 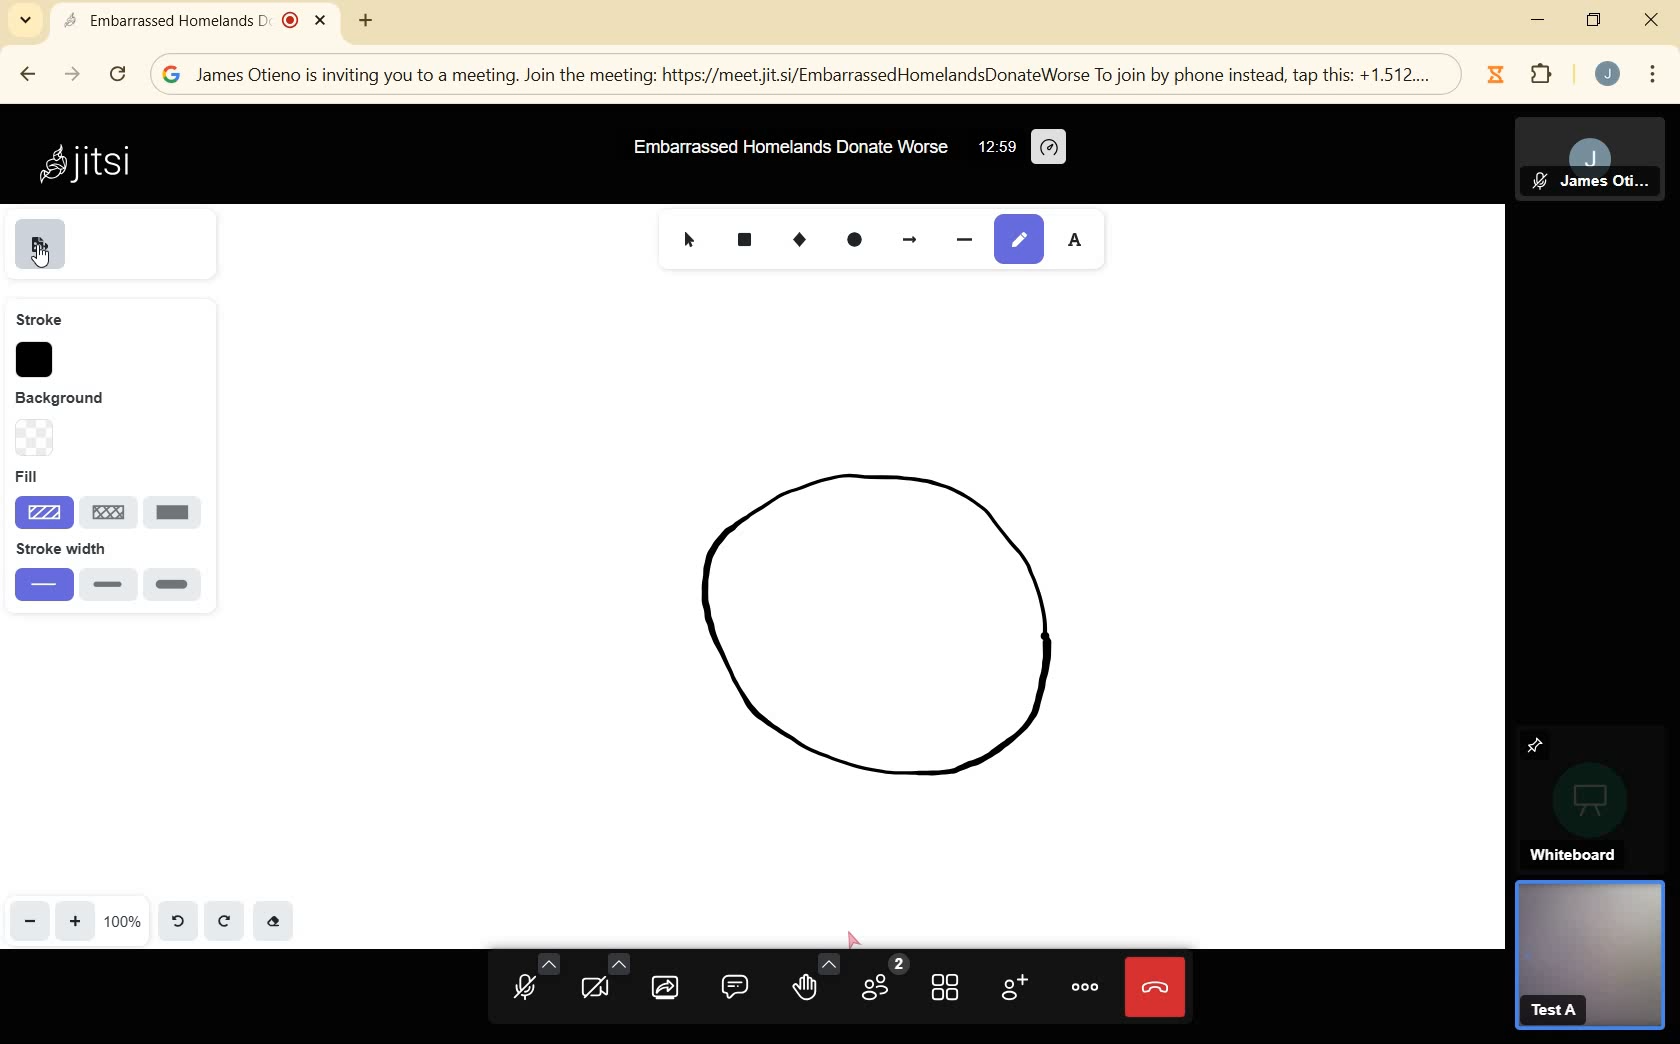 What do you see at coordinates (1158, 990) in the screenshot?
I see `leave meeting` at bounding box center [1158, 990].